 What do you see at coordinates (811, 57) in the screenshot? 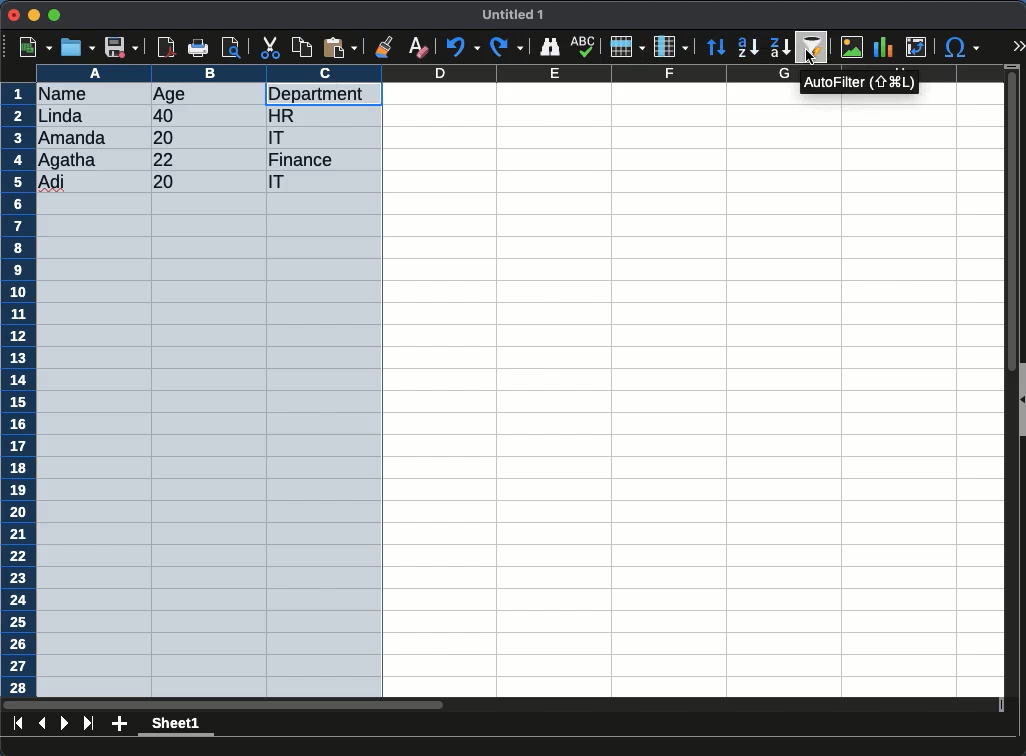
I see `cursor` at bounding box center [811, 57].